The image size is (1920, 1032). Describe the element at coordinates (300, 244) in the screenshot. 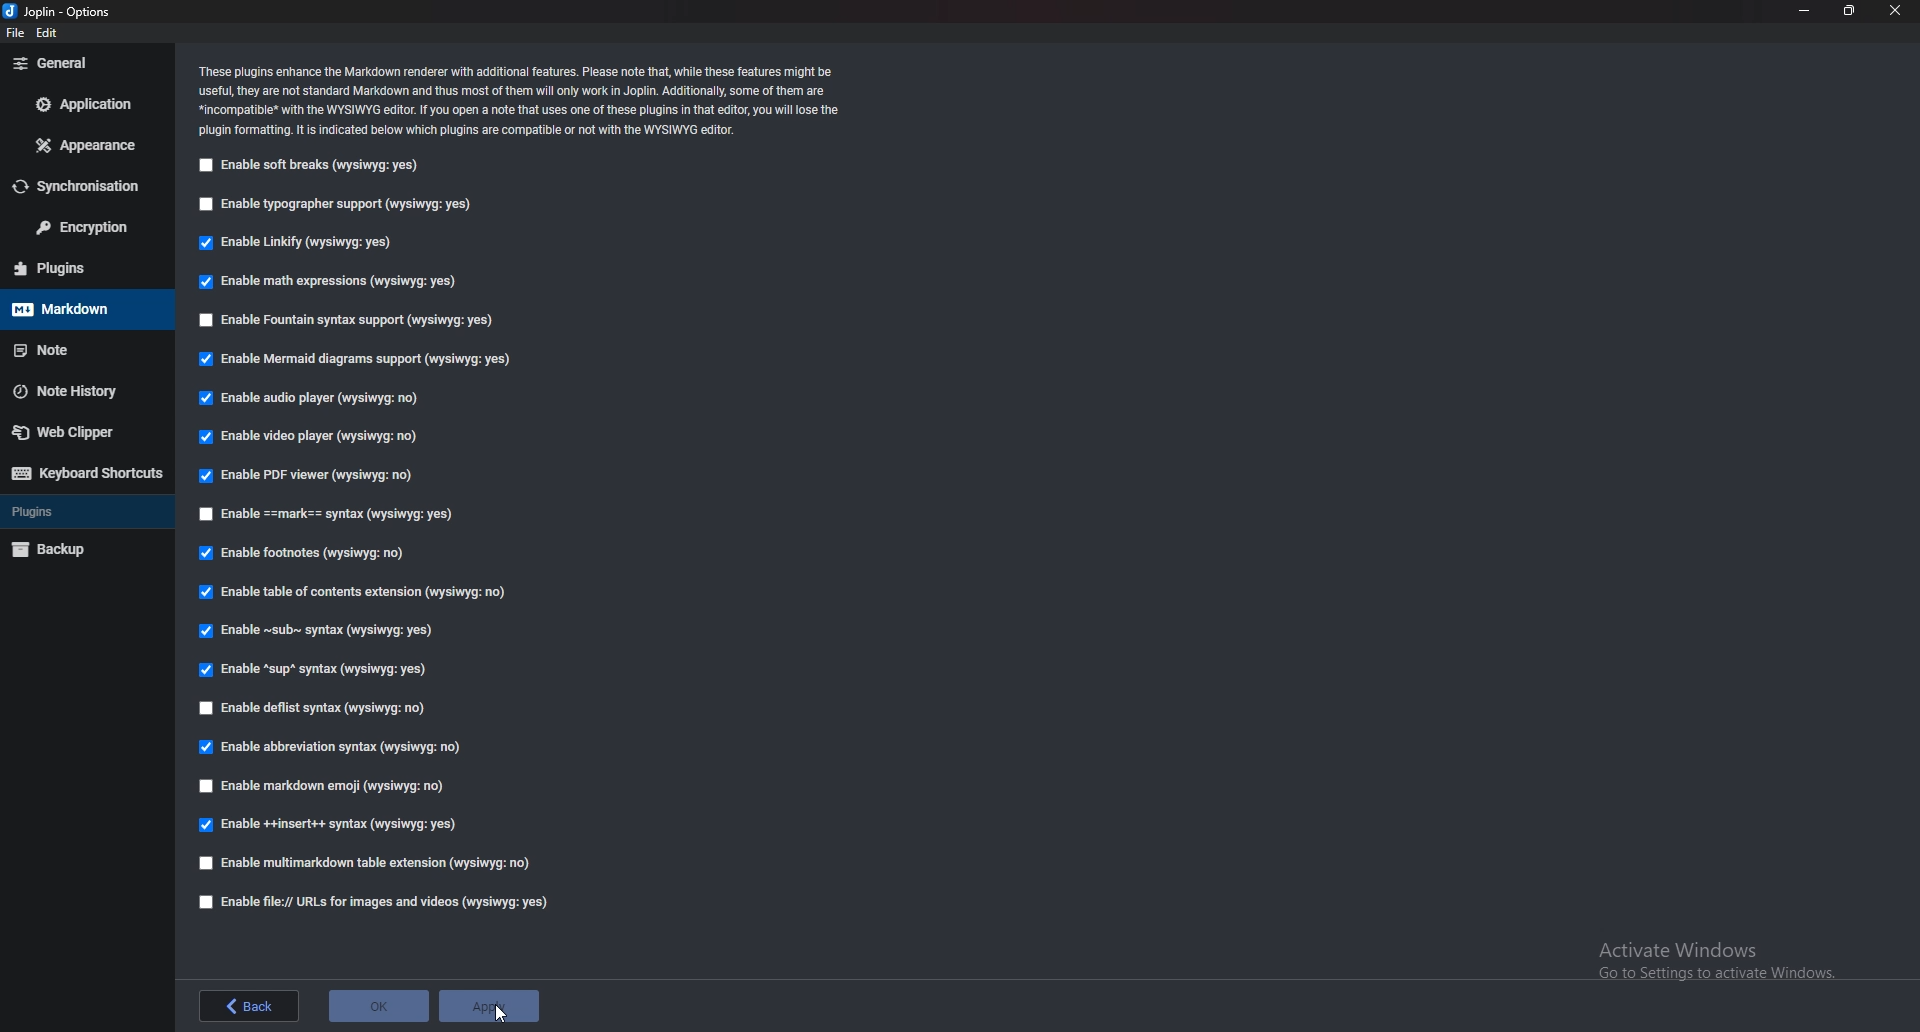

I see `Enable linkify` at that location.